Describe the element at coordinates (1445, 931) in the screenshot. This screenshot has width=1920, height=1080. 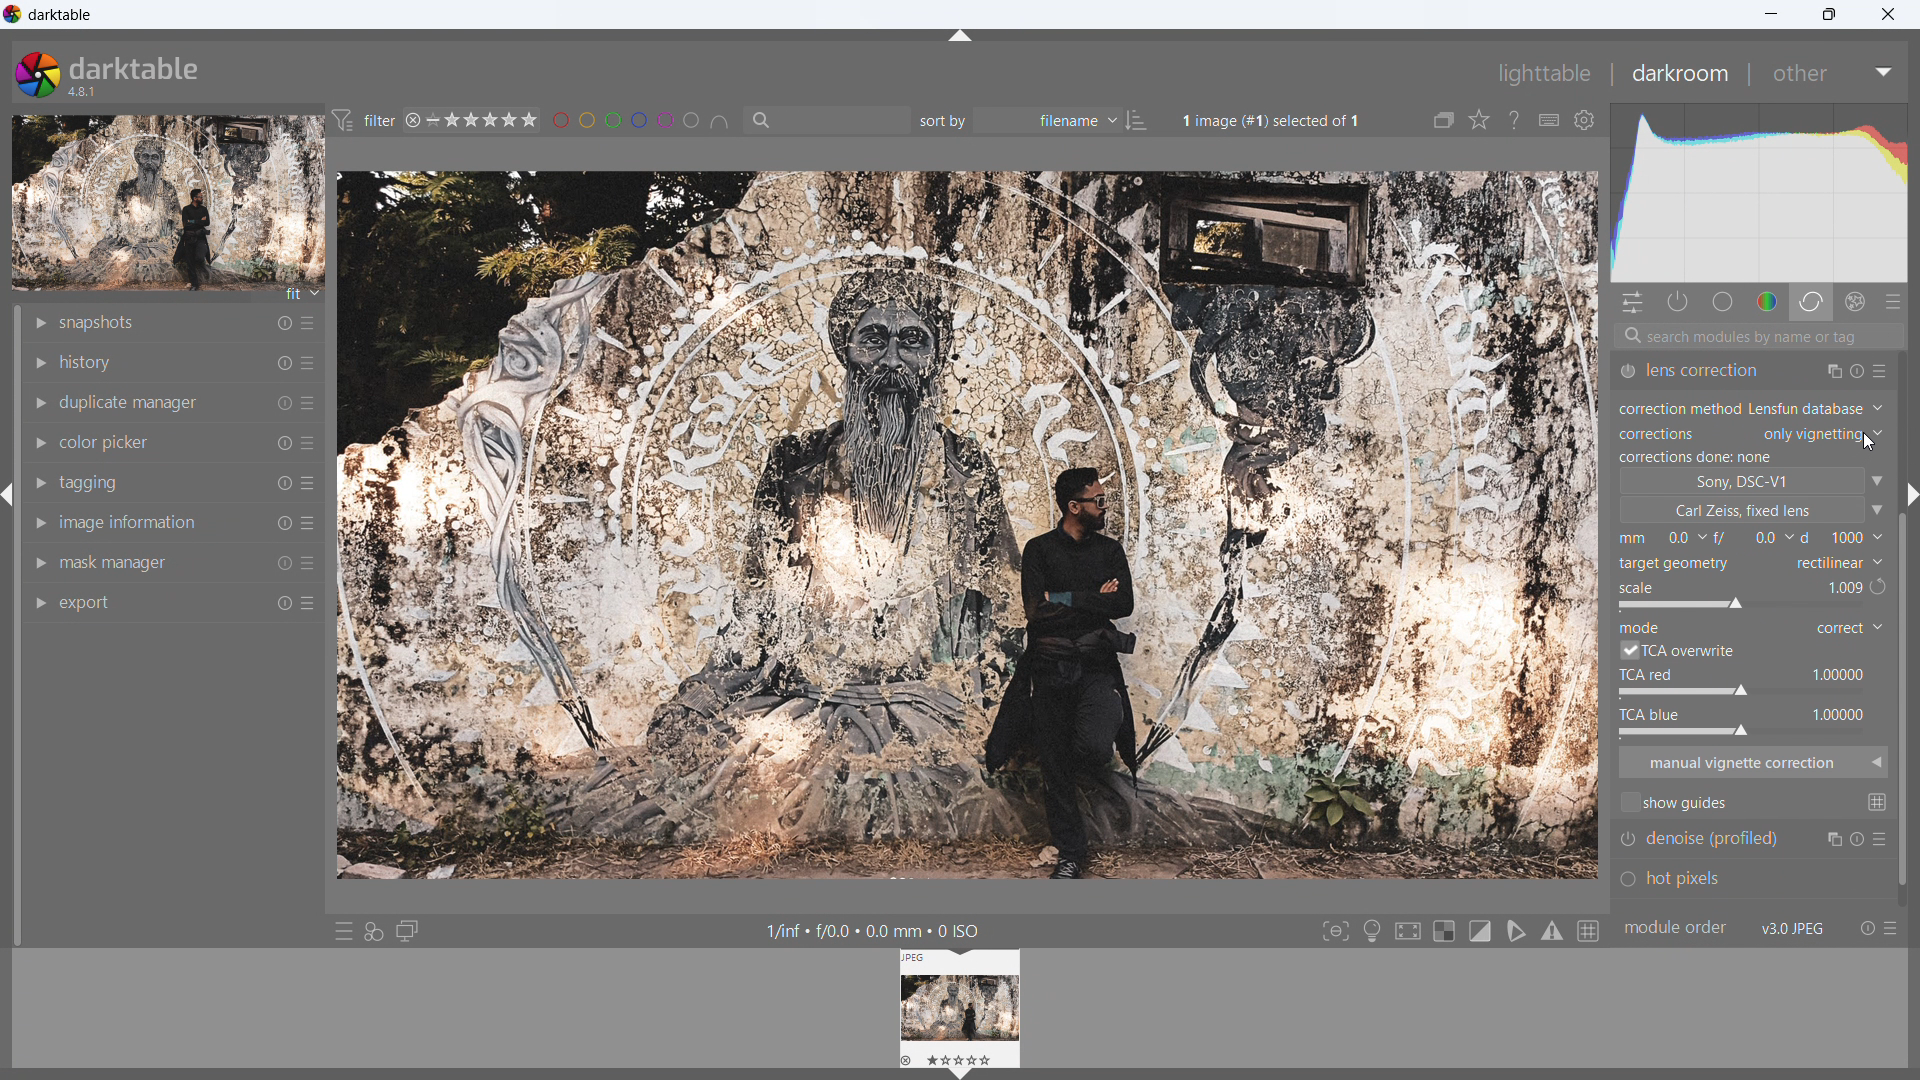
I see `toggle indication for raw overexposure` at that location.